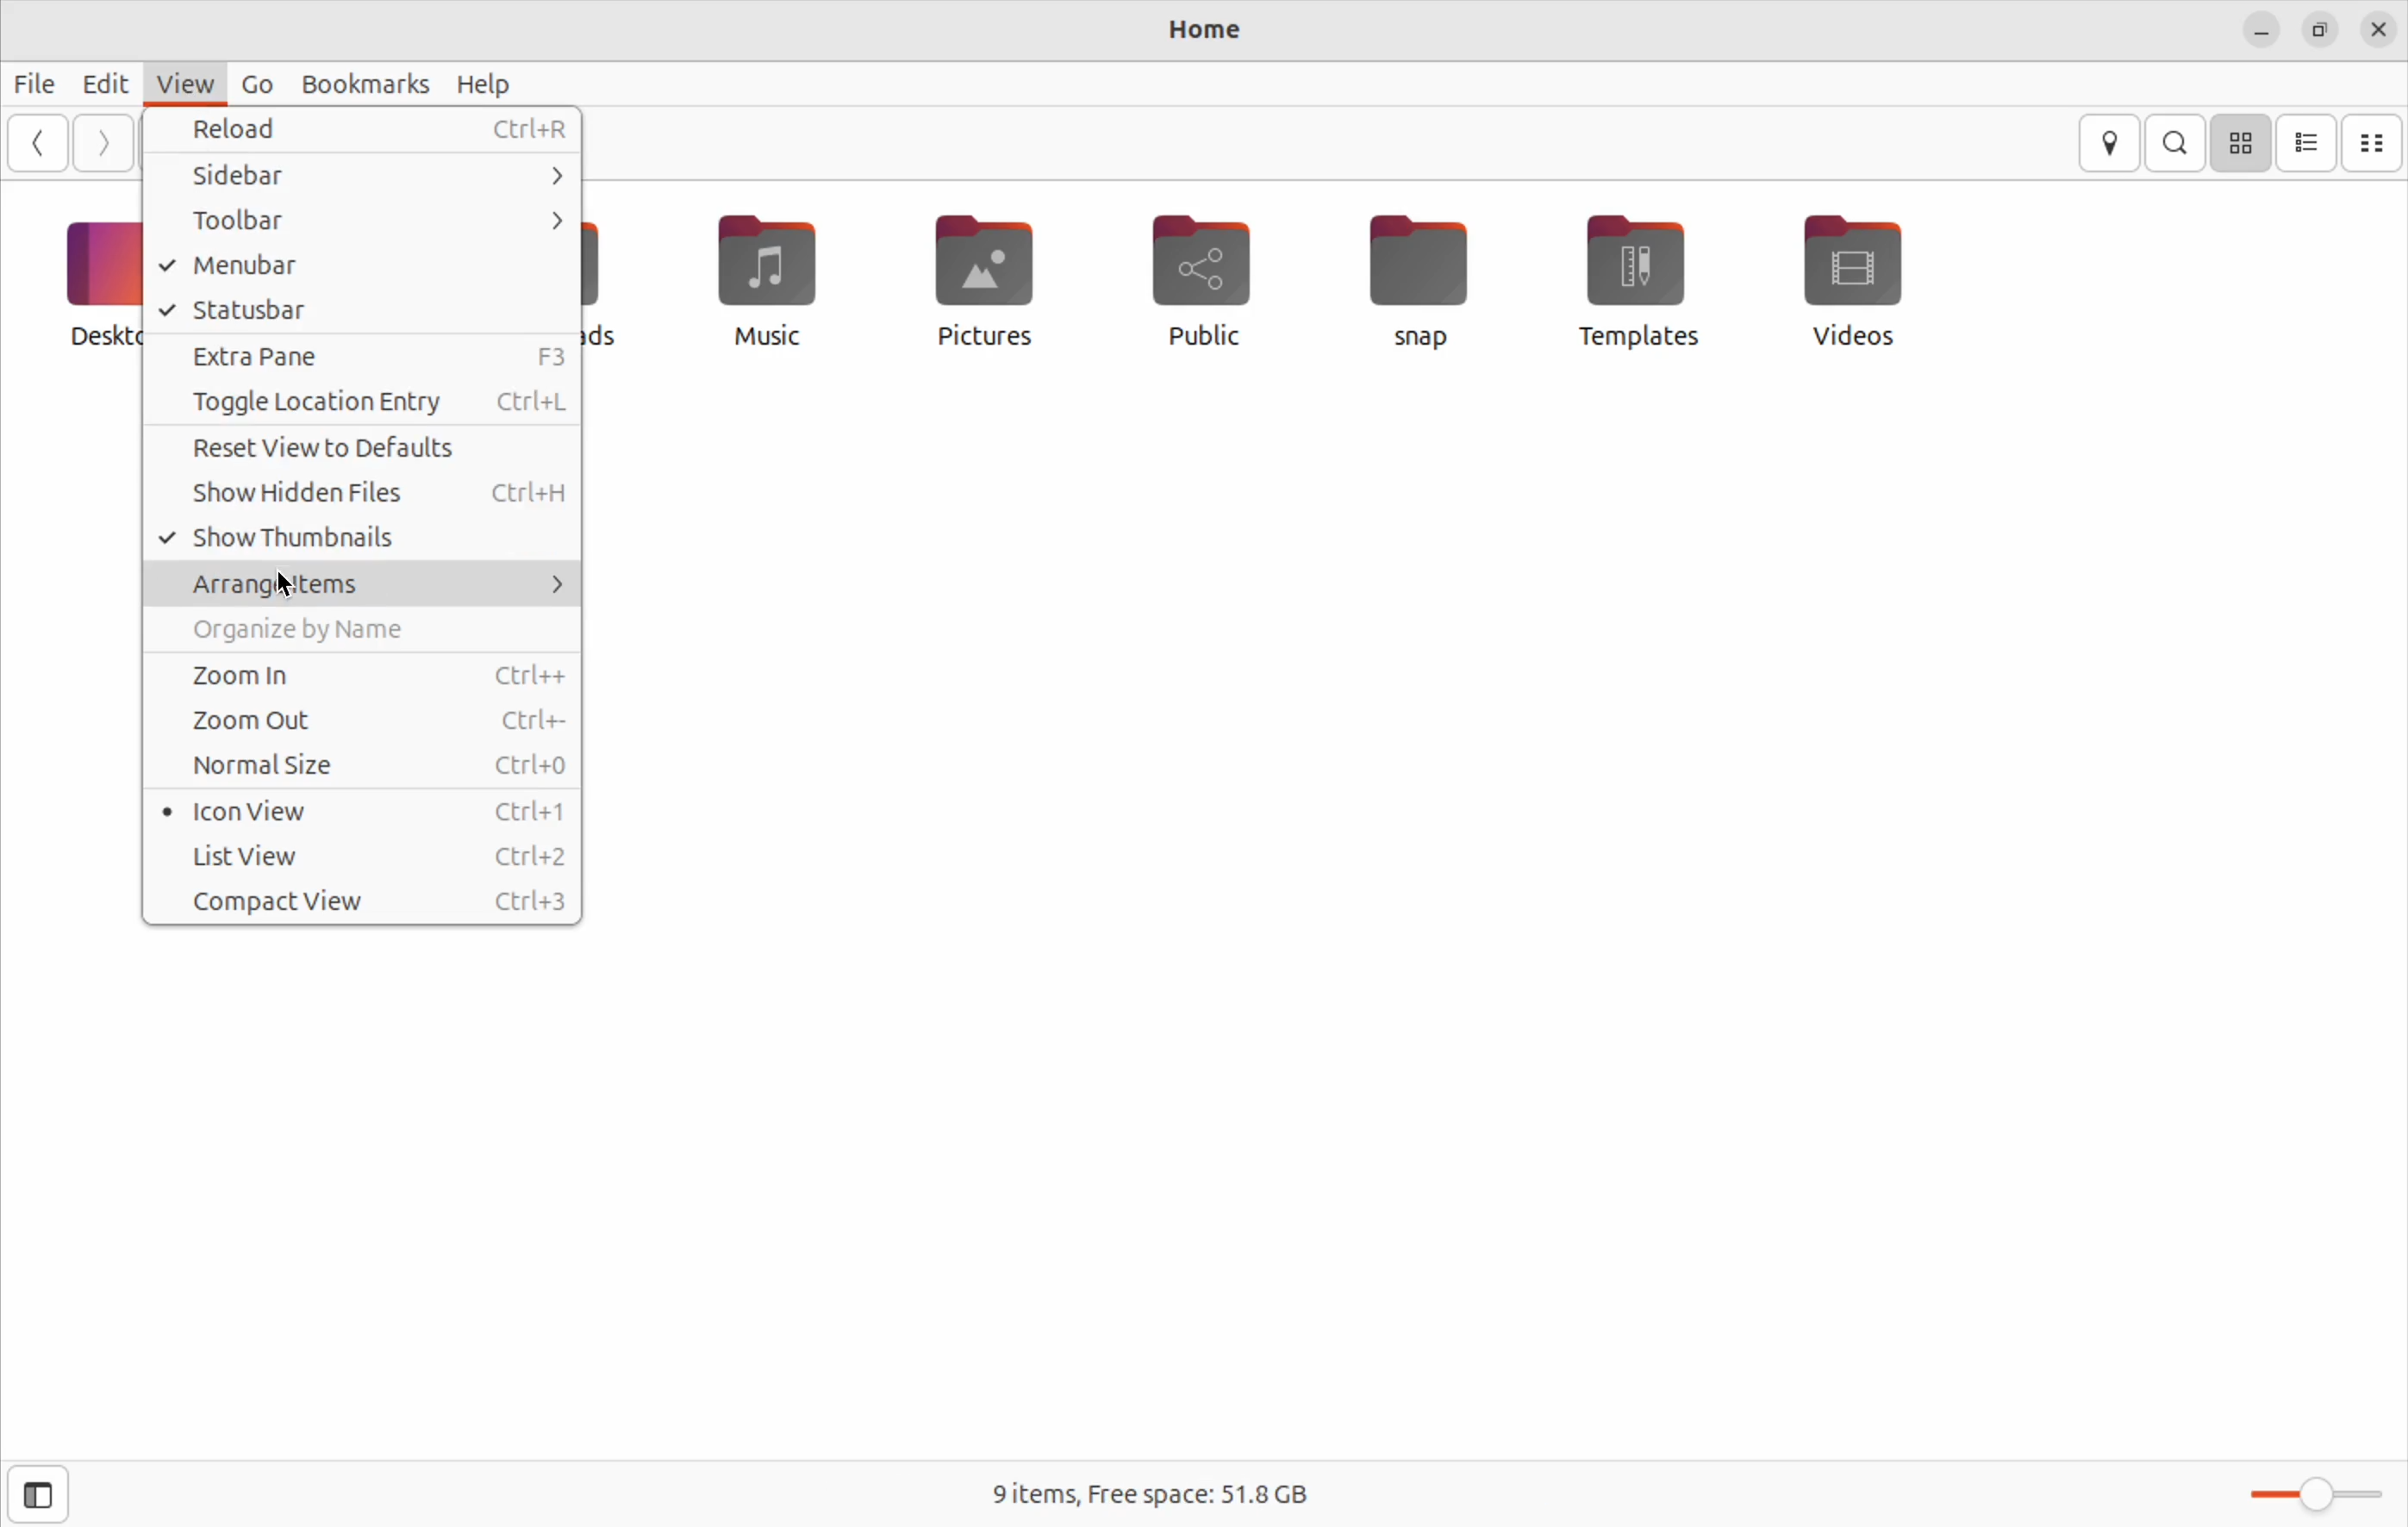 The width and height of the screenshot is (2408, 1527). What do you see at coordinates (1171, 1489) in the screenshot?
I see `free spaces` at bounding box center [1171, 1489].